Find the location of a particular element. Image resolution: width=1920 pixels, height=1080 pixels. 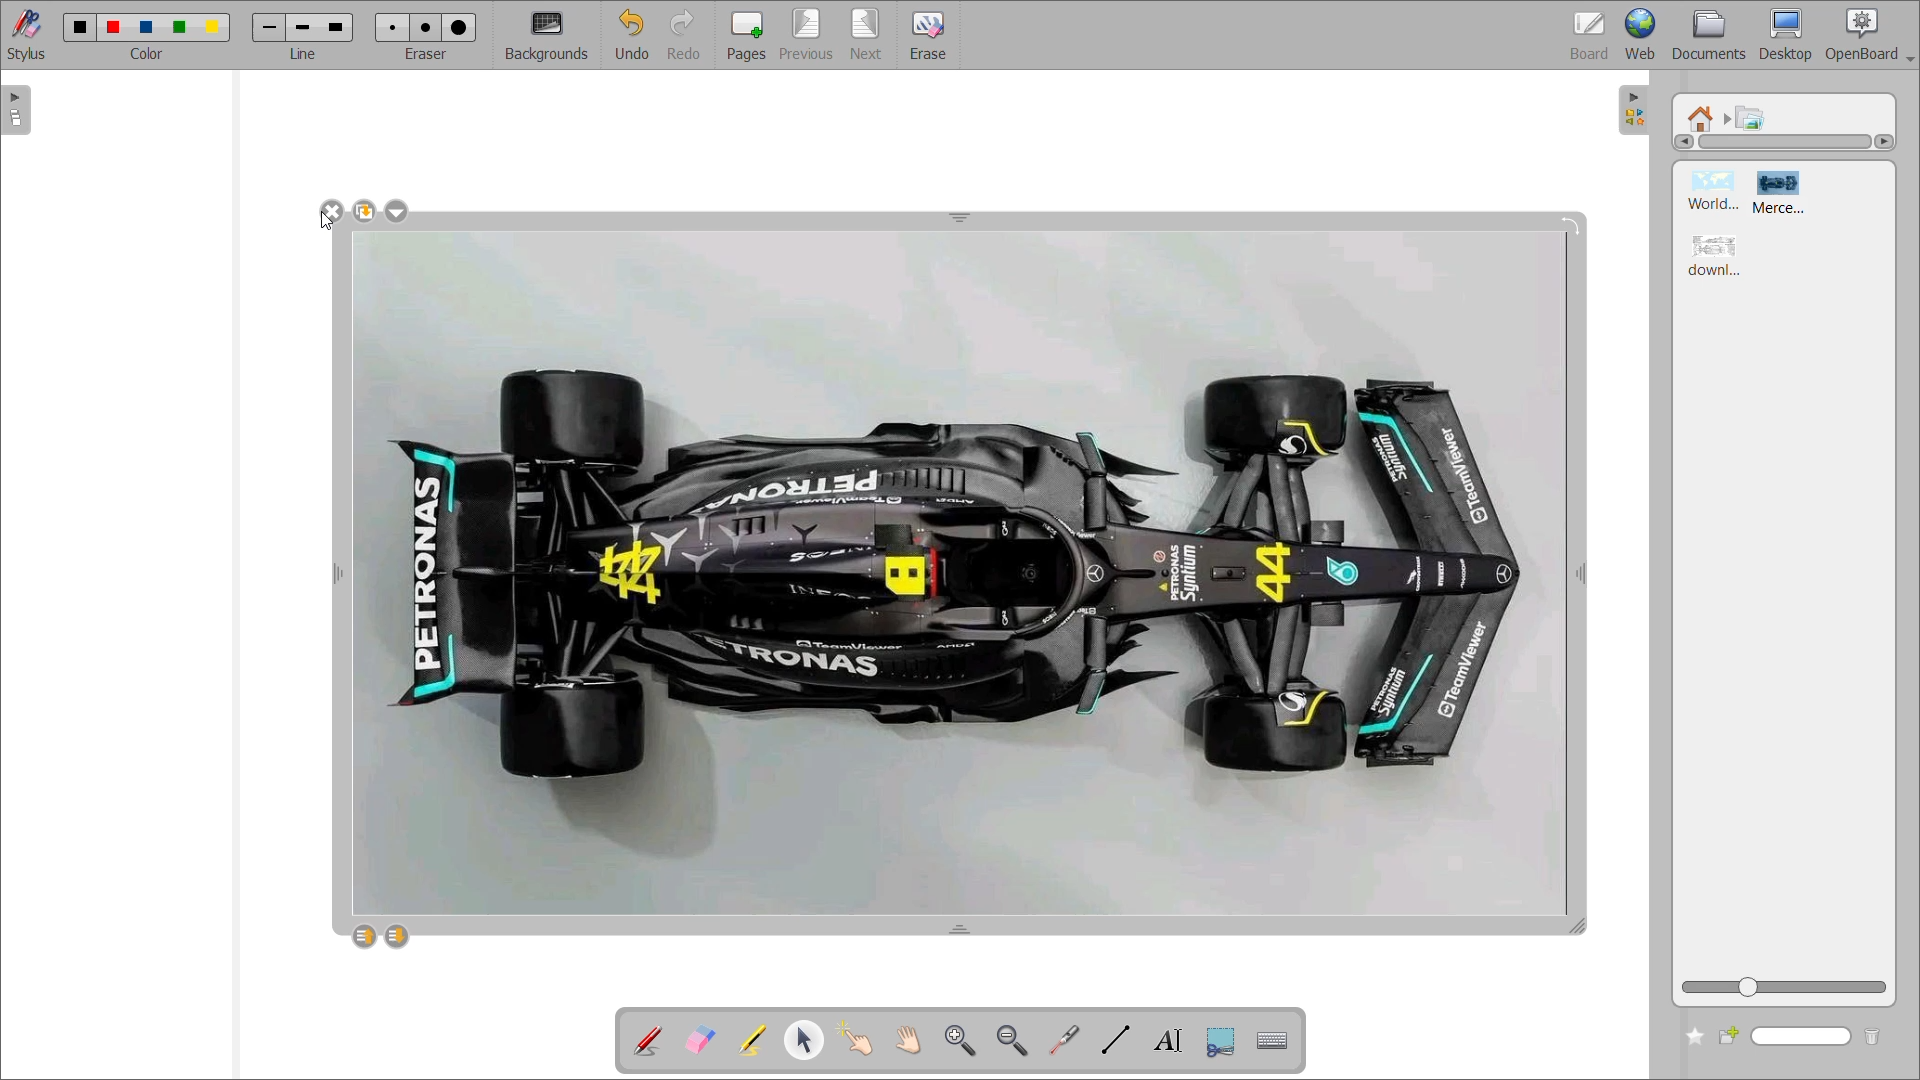

layer up is located at coordinates (366, 935).